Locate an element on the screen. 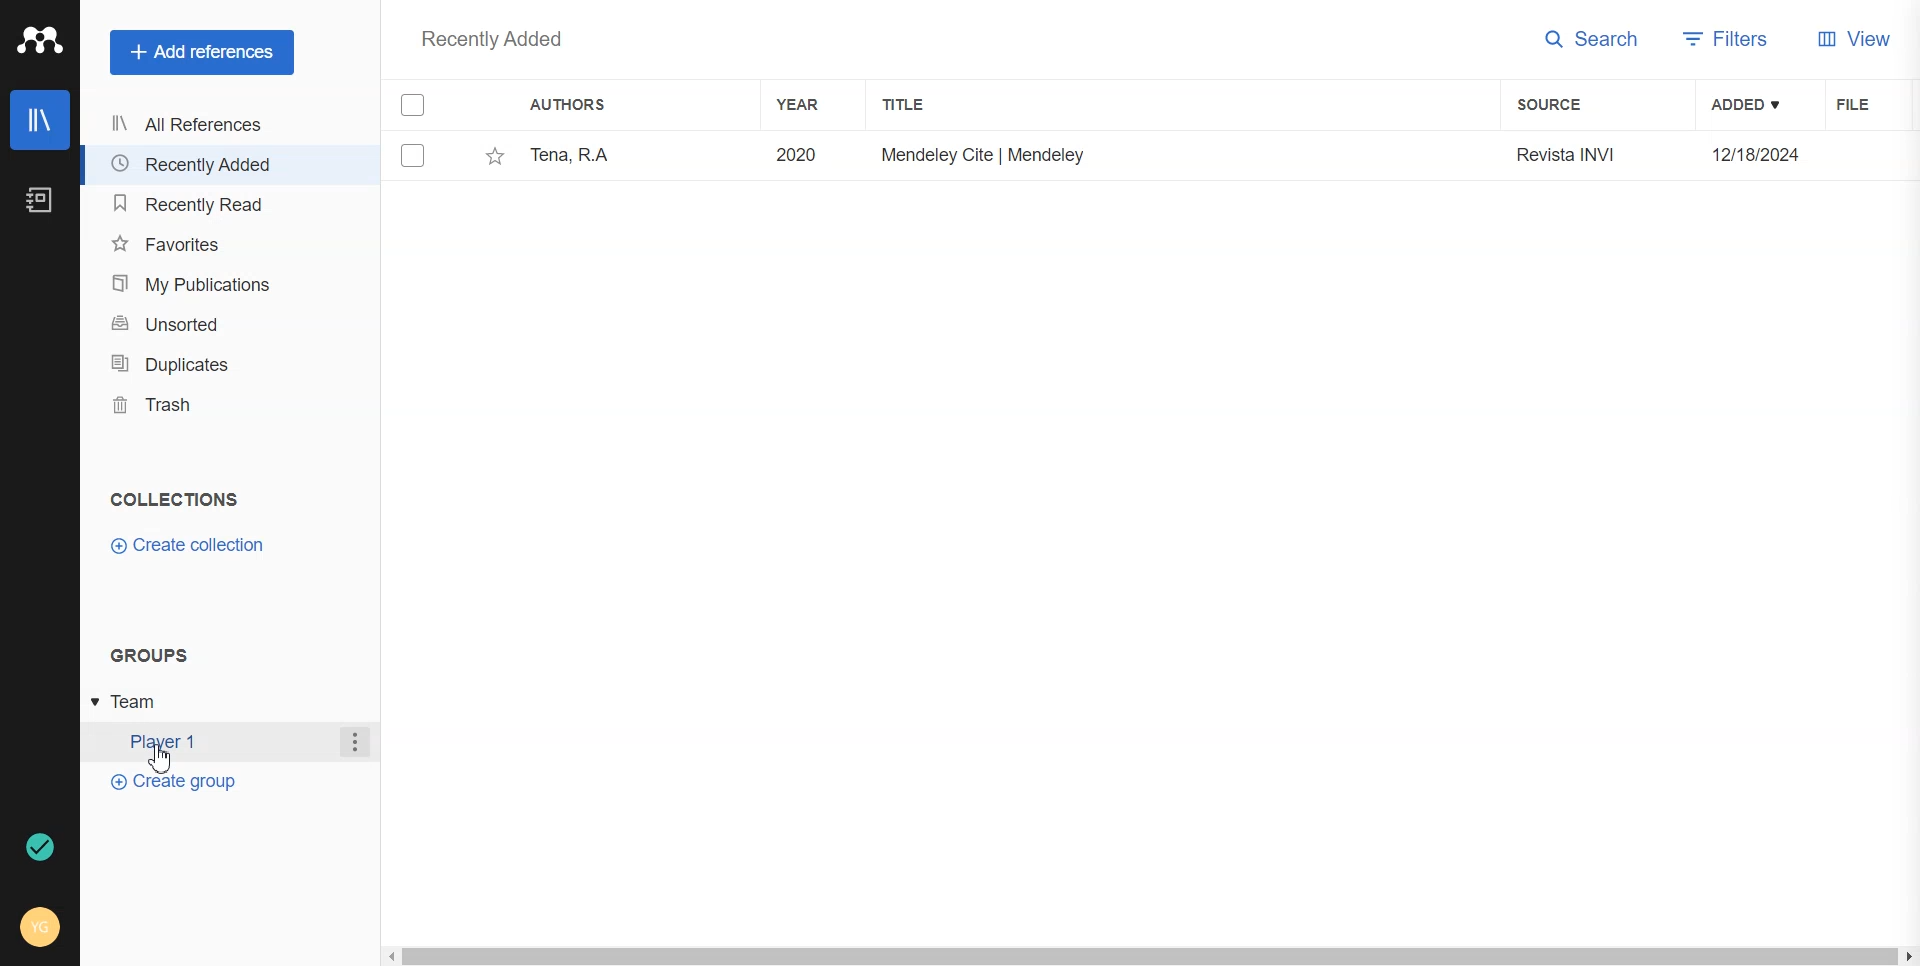 This screenshot has height=966, width=1920. View  is located at coordinates (1854, 39).